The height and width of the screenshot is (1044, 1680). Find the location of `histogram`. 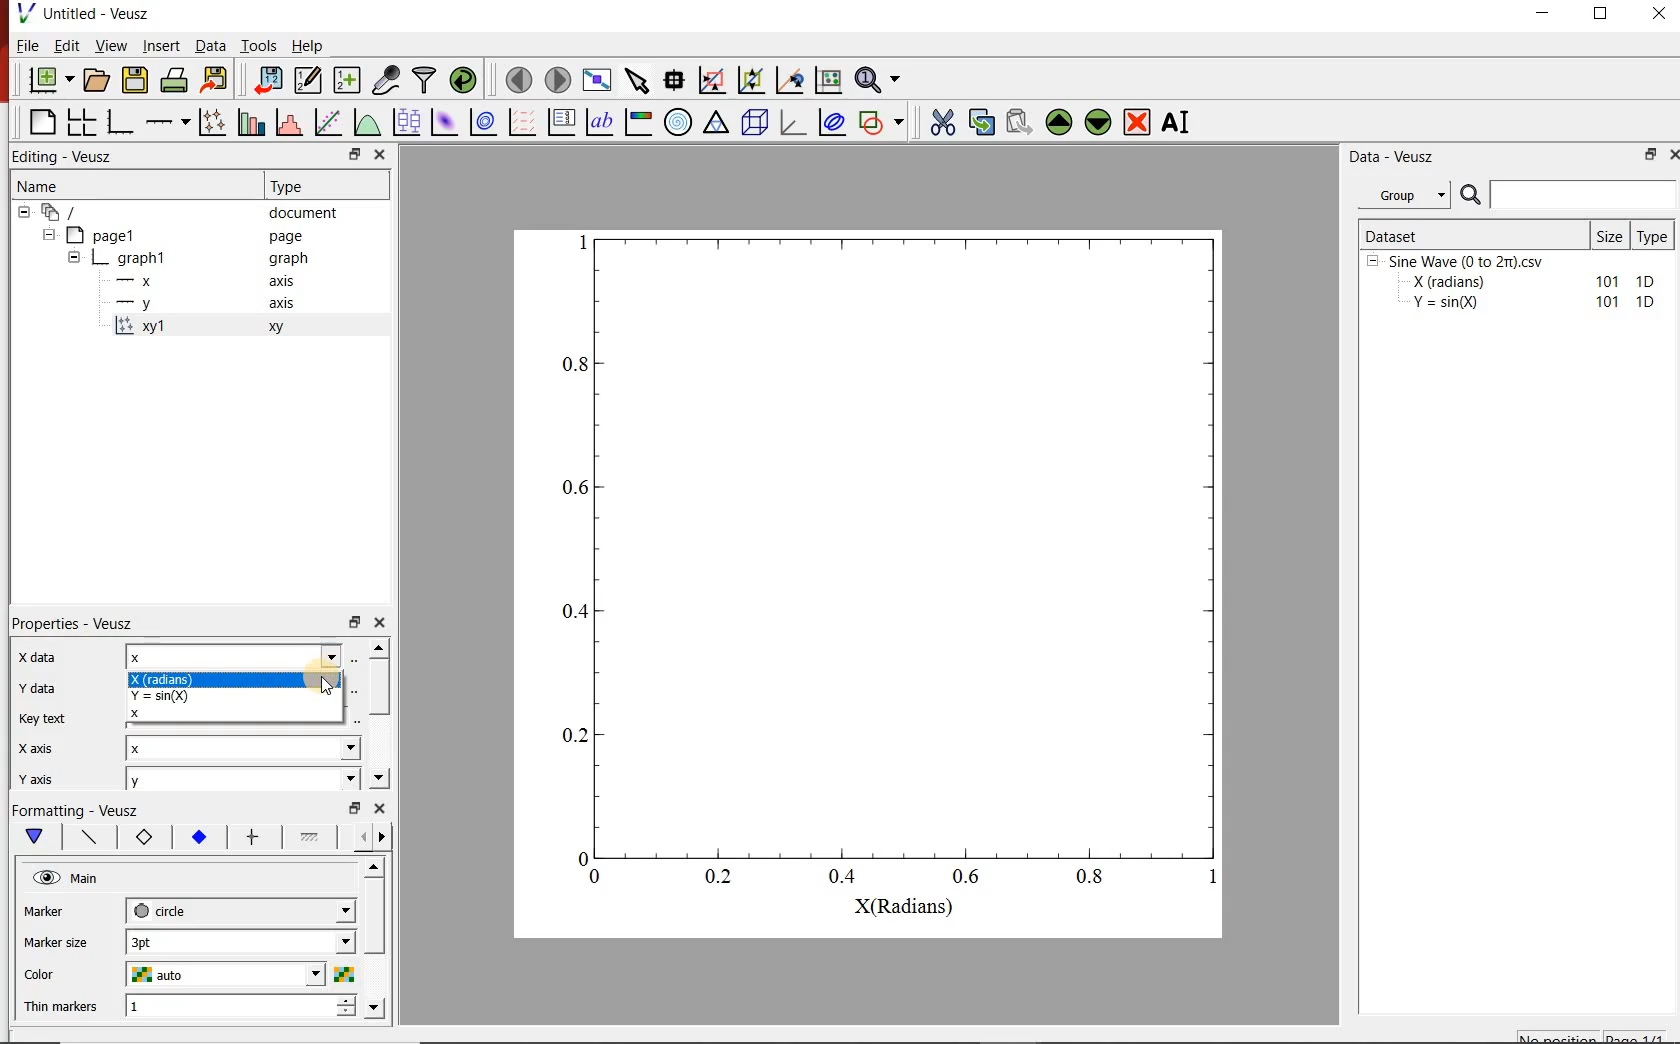

histogram is located at coordinates (291, 121).